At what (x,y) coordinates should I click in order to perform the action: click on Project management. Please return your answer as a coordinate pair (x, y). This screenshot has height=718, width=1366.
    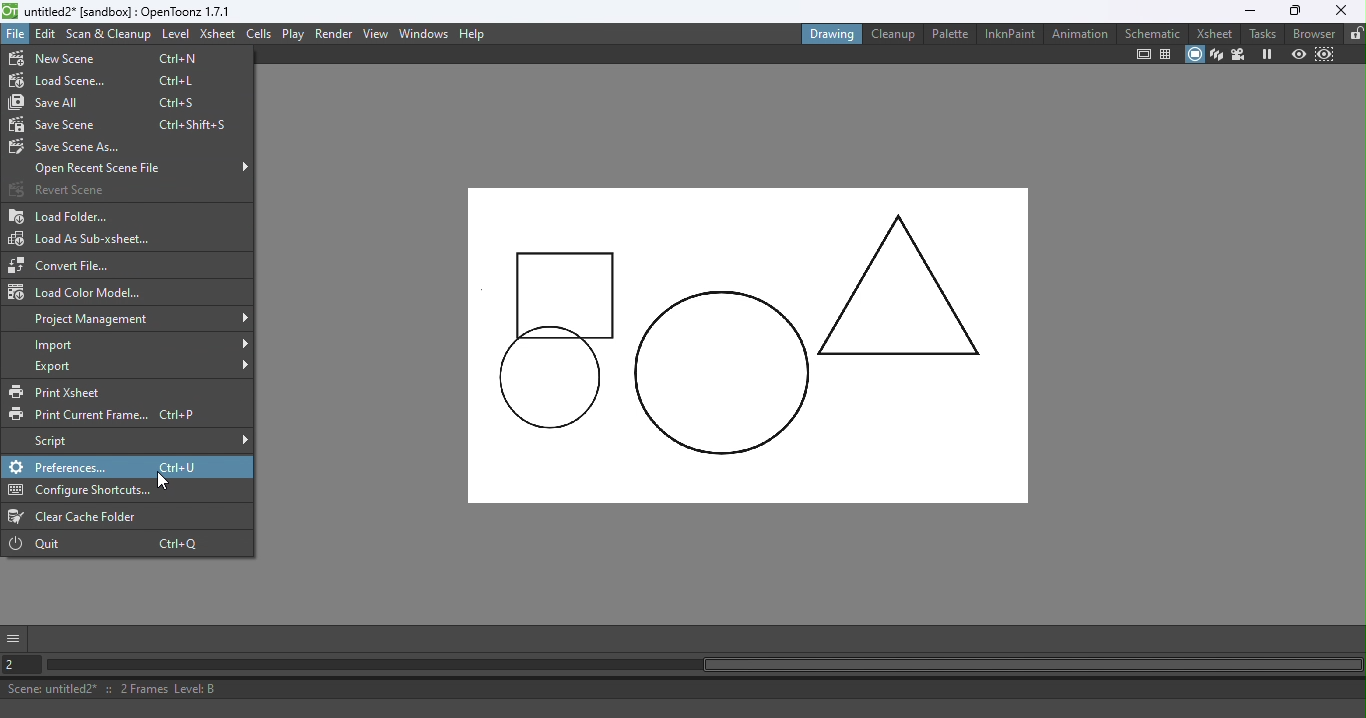
    Looking at the image, I should click on (137, 318).